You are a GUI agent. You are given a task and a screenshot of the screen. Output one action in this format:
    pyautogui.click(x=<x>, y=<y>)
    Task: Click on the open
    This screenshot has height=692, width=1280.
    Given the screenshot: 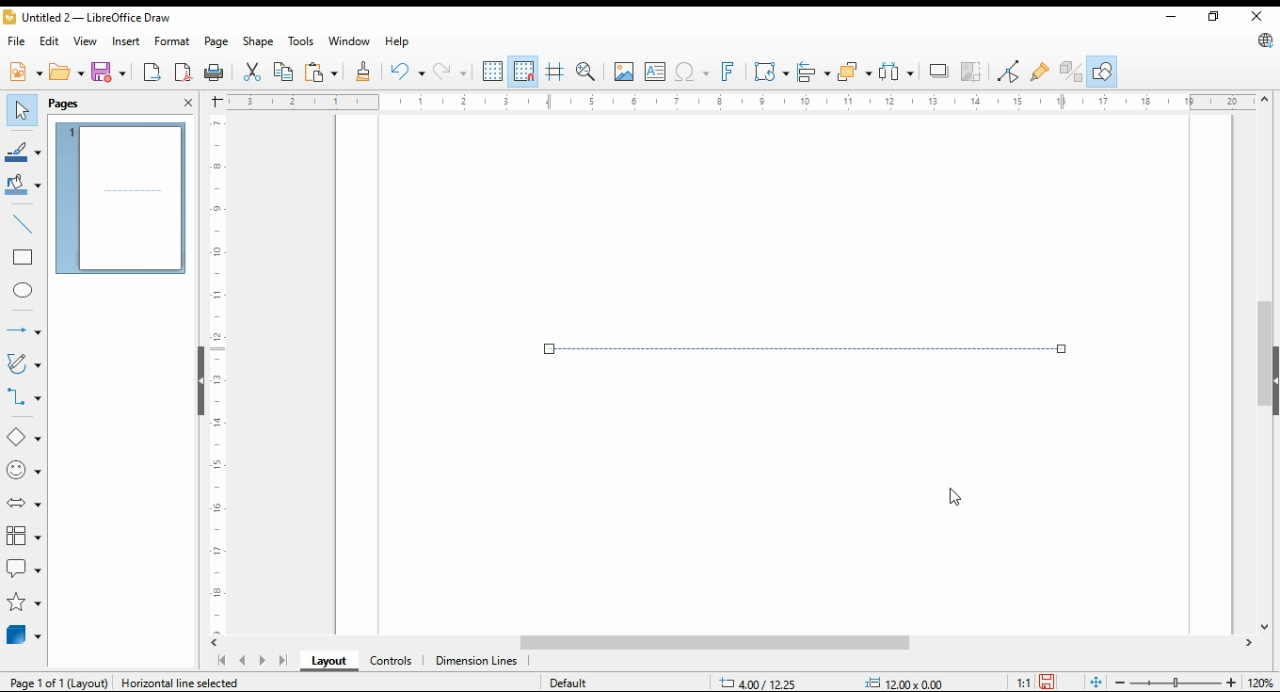 What is the action you would take?
    pyautogui.click(x=67, y=70)
    